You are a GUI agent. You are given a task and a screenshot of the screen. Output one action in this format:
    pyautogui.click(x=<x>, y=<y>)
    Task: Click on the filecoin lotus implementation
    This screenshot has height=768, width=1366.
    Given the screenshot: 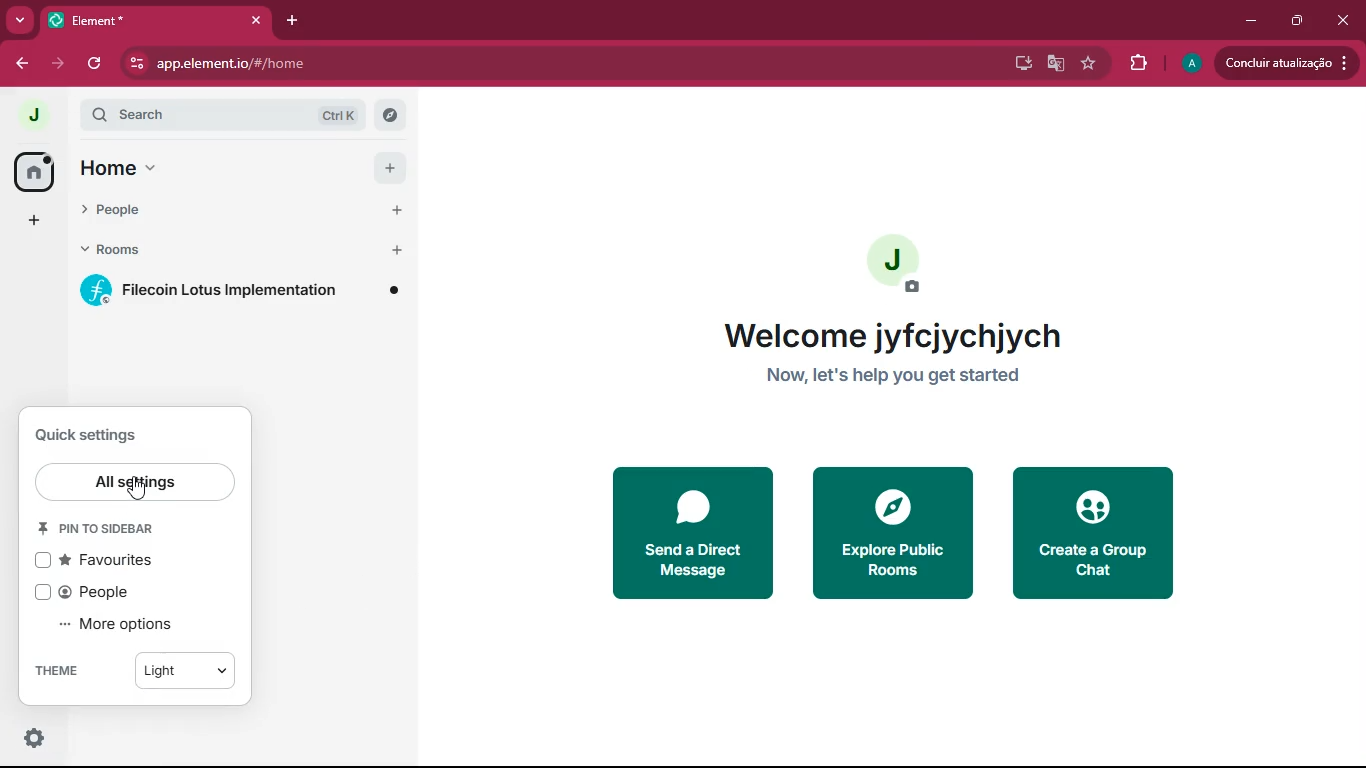 What is the action you would take?
    pyautogui.click(x=236, y=292)
    